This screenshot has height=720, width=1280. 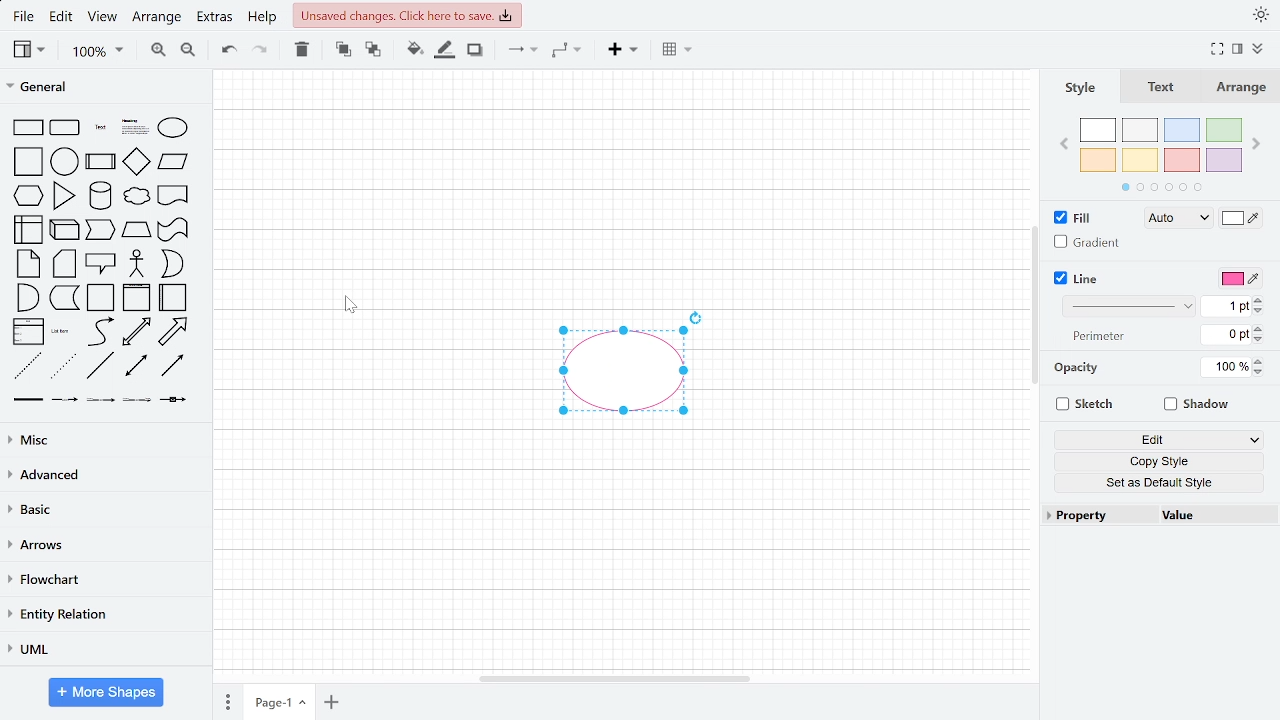 What do you see at coordinates (1179, 218) in the screenshot?
I see `Fill style` at bounding box center [1179, 218].